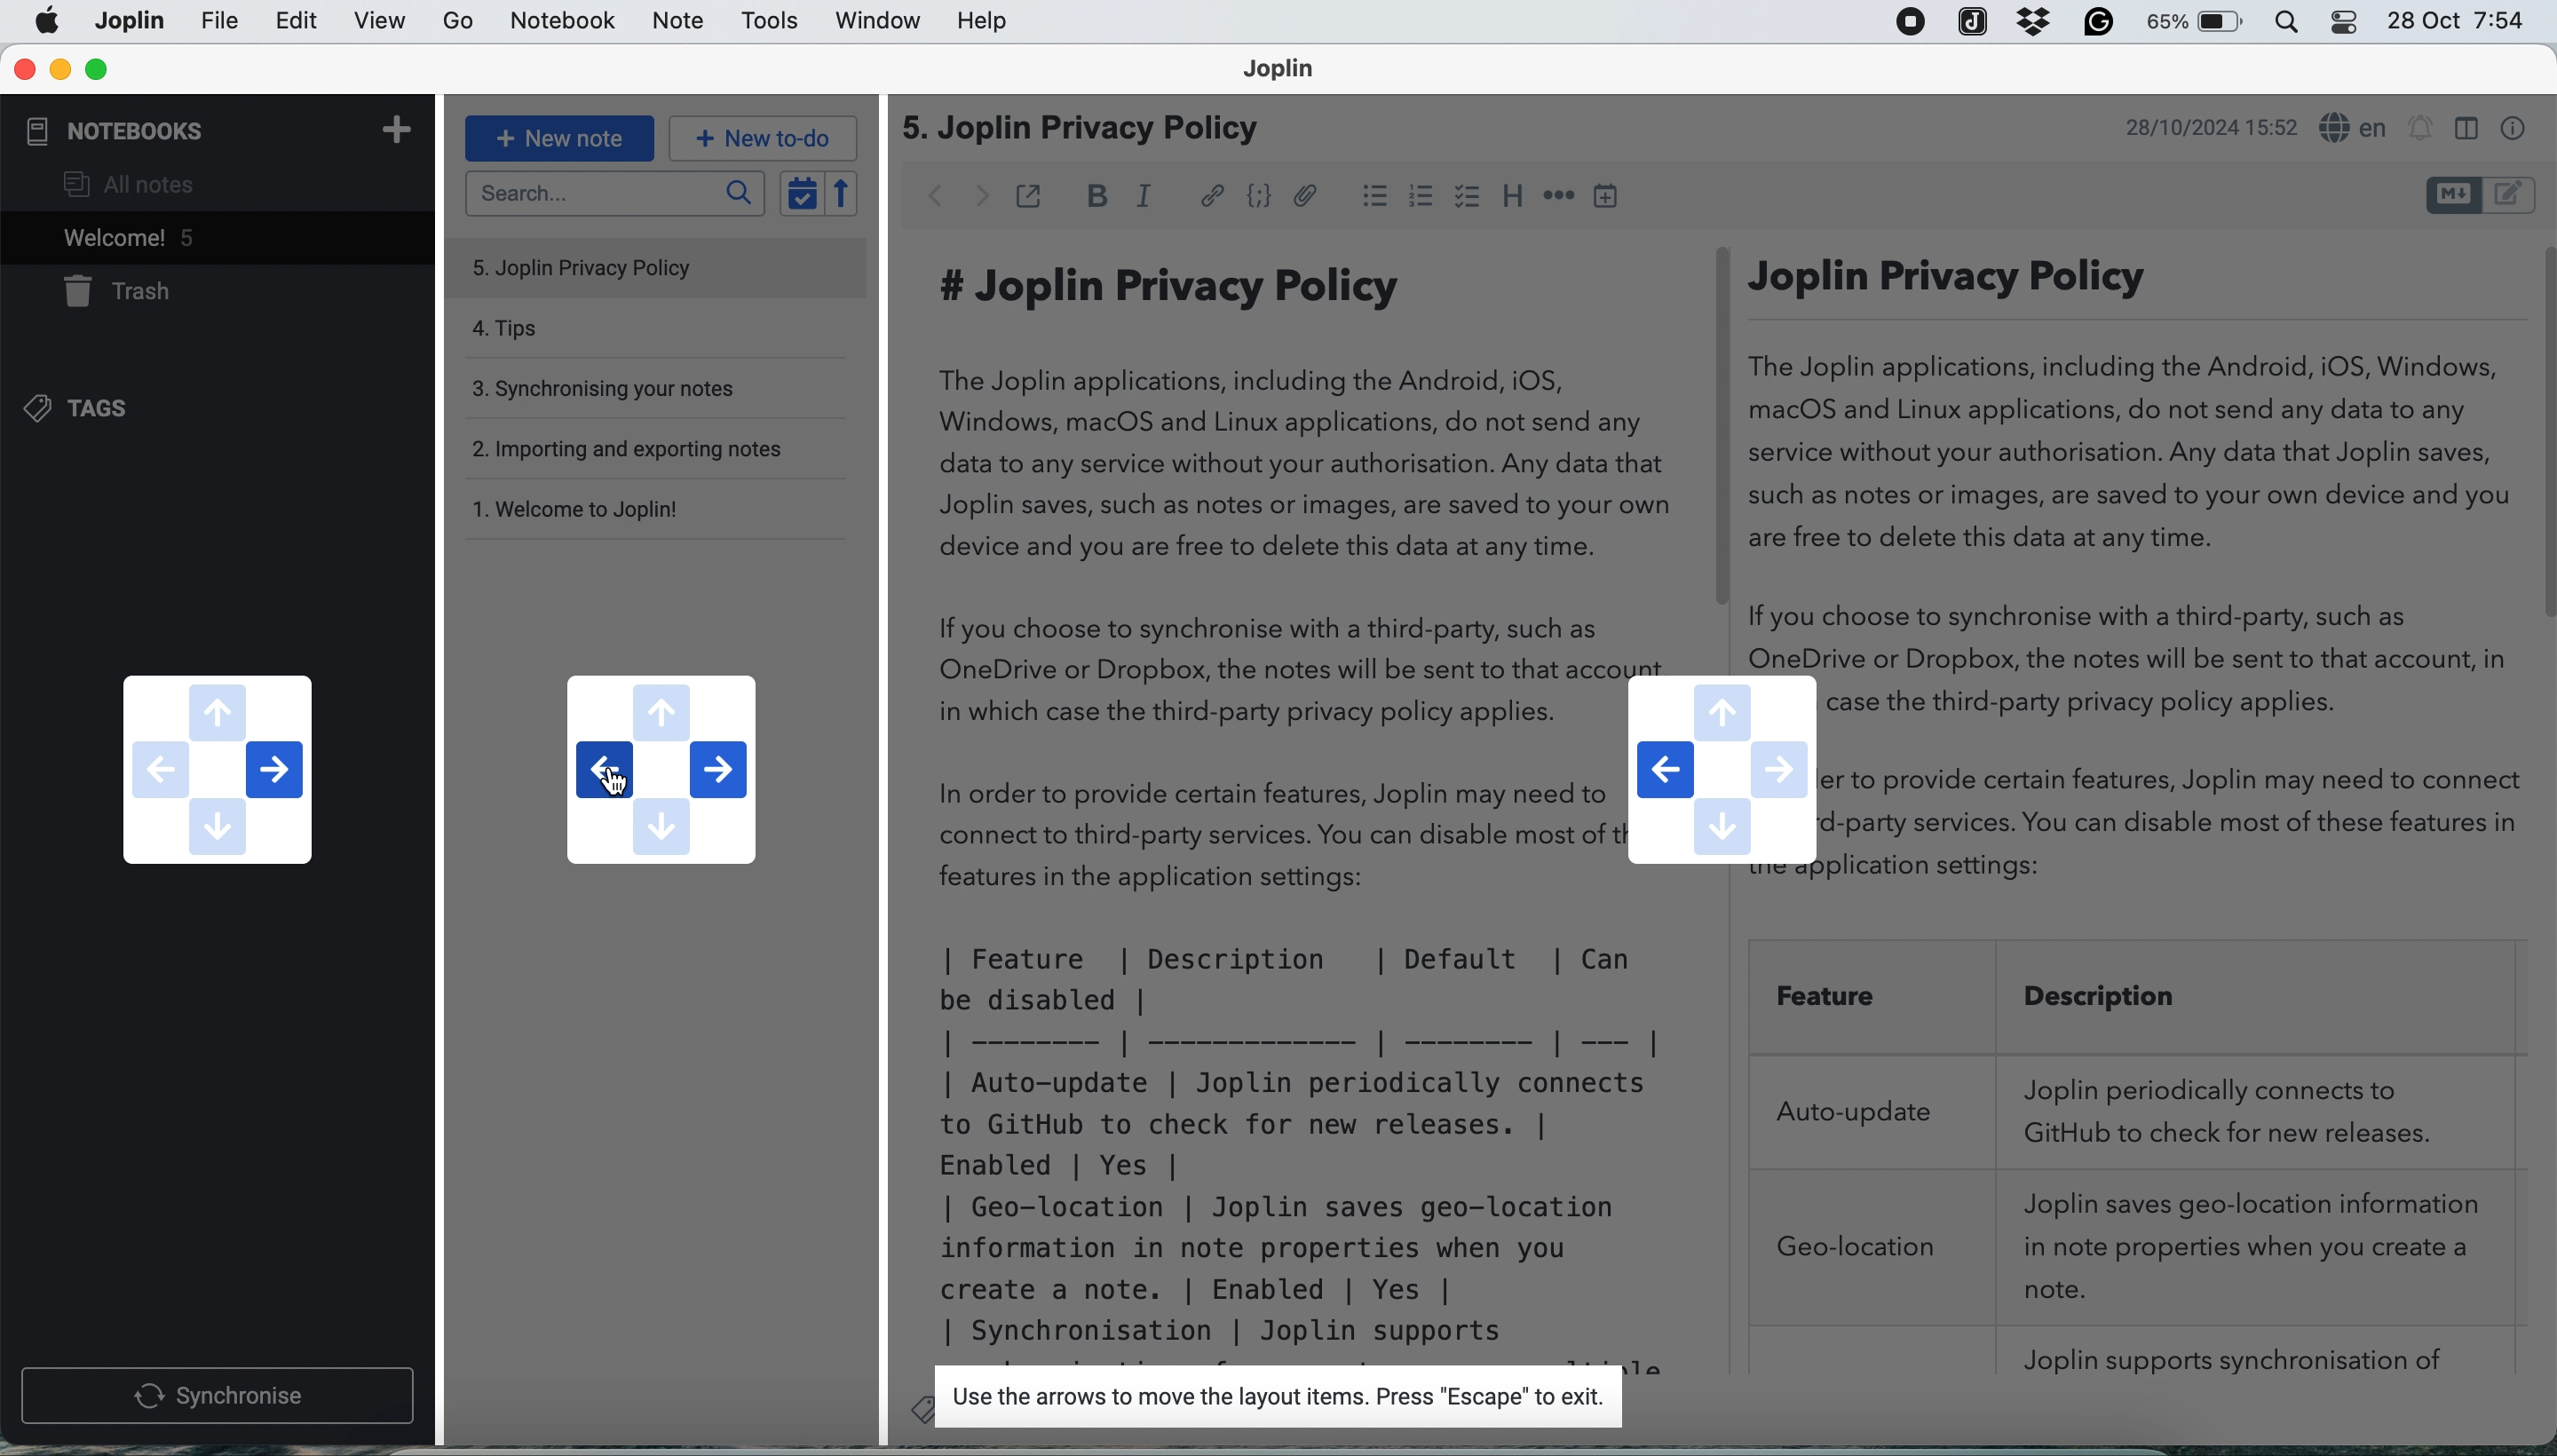  I want to click on dropbox, so click(2029, 22).